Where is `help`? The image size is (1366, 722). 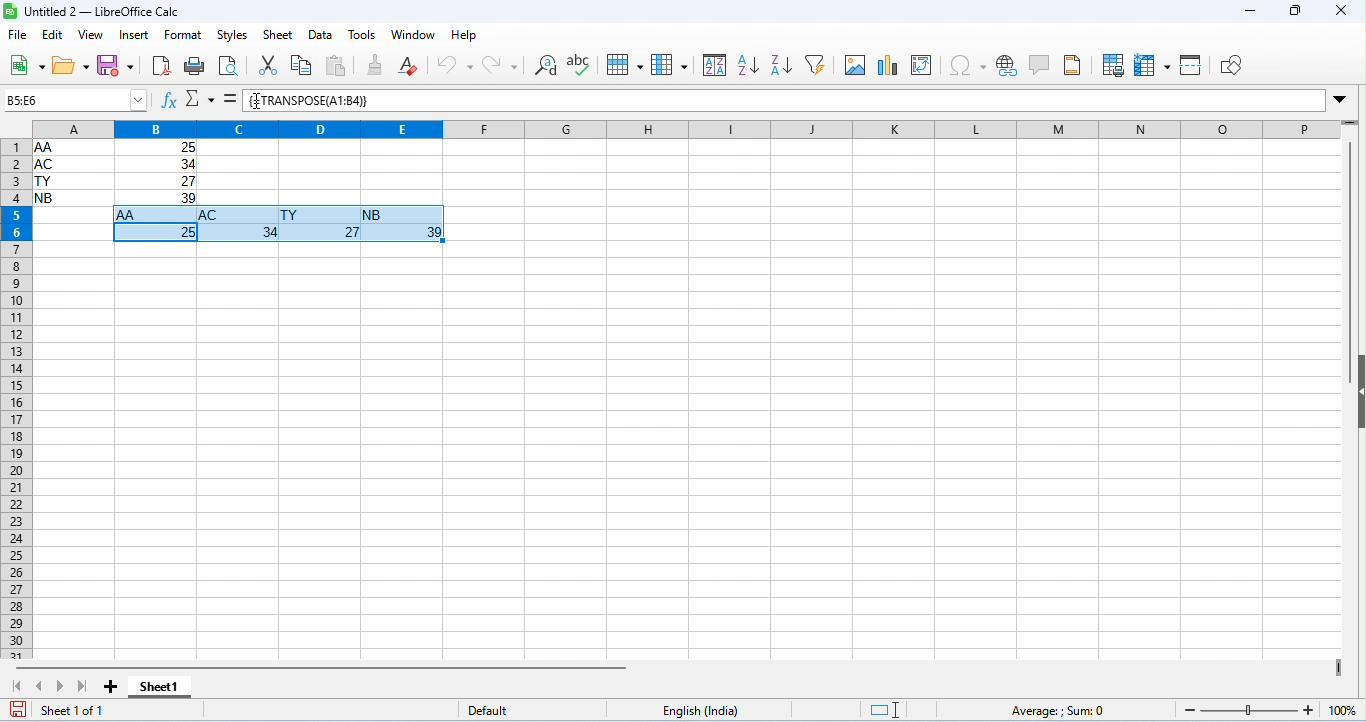
help is located at coordinates (464, 36).